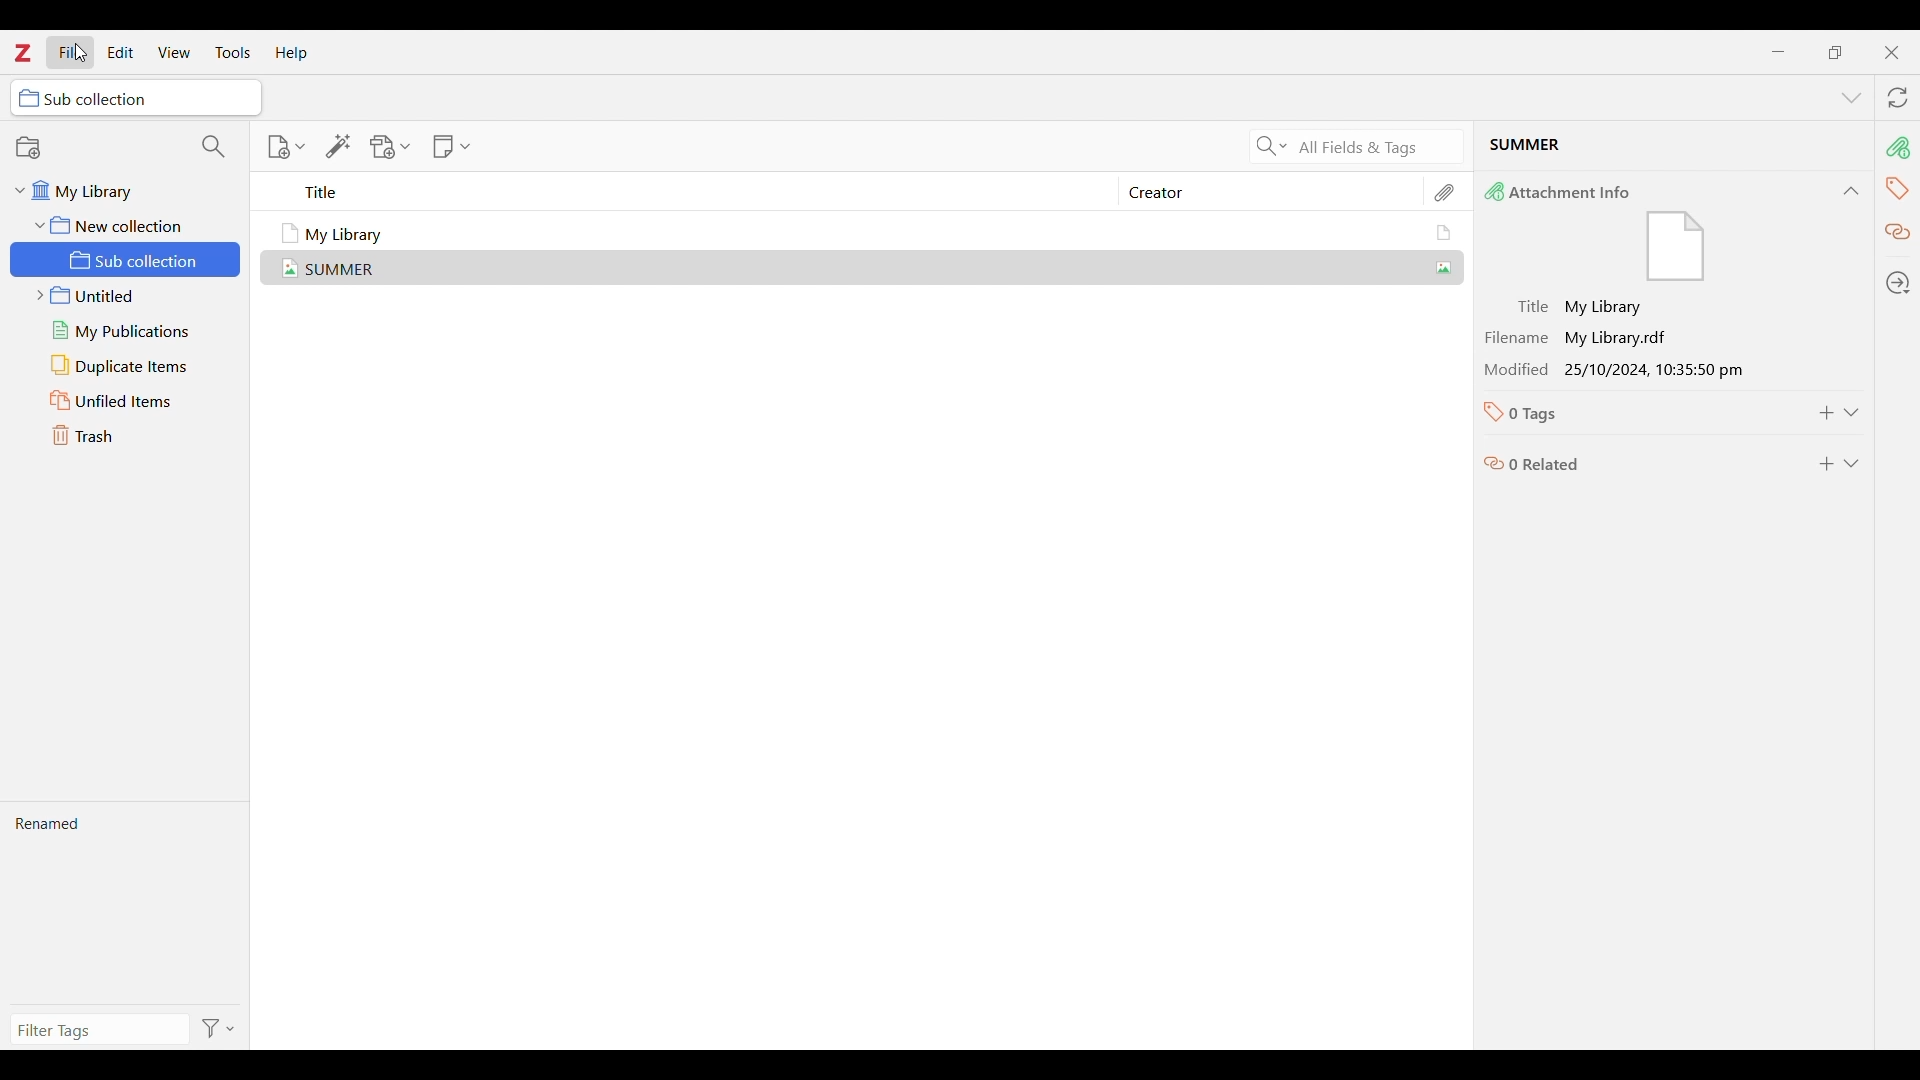 This screenshot has width=1920, height=1080. I want to click on Tags, so click(1898, 190).